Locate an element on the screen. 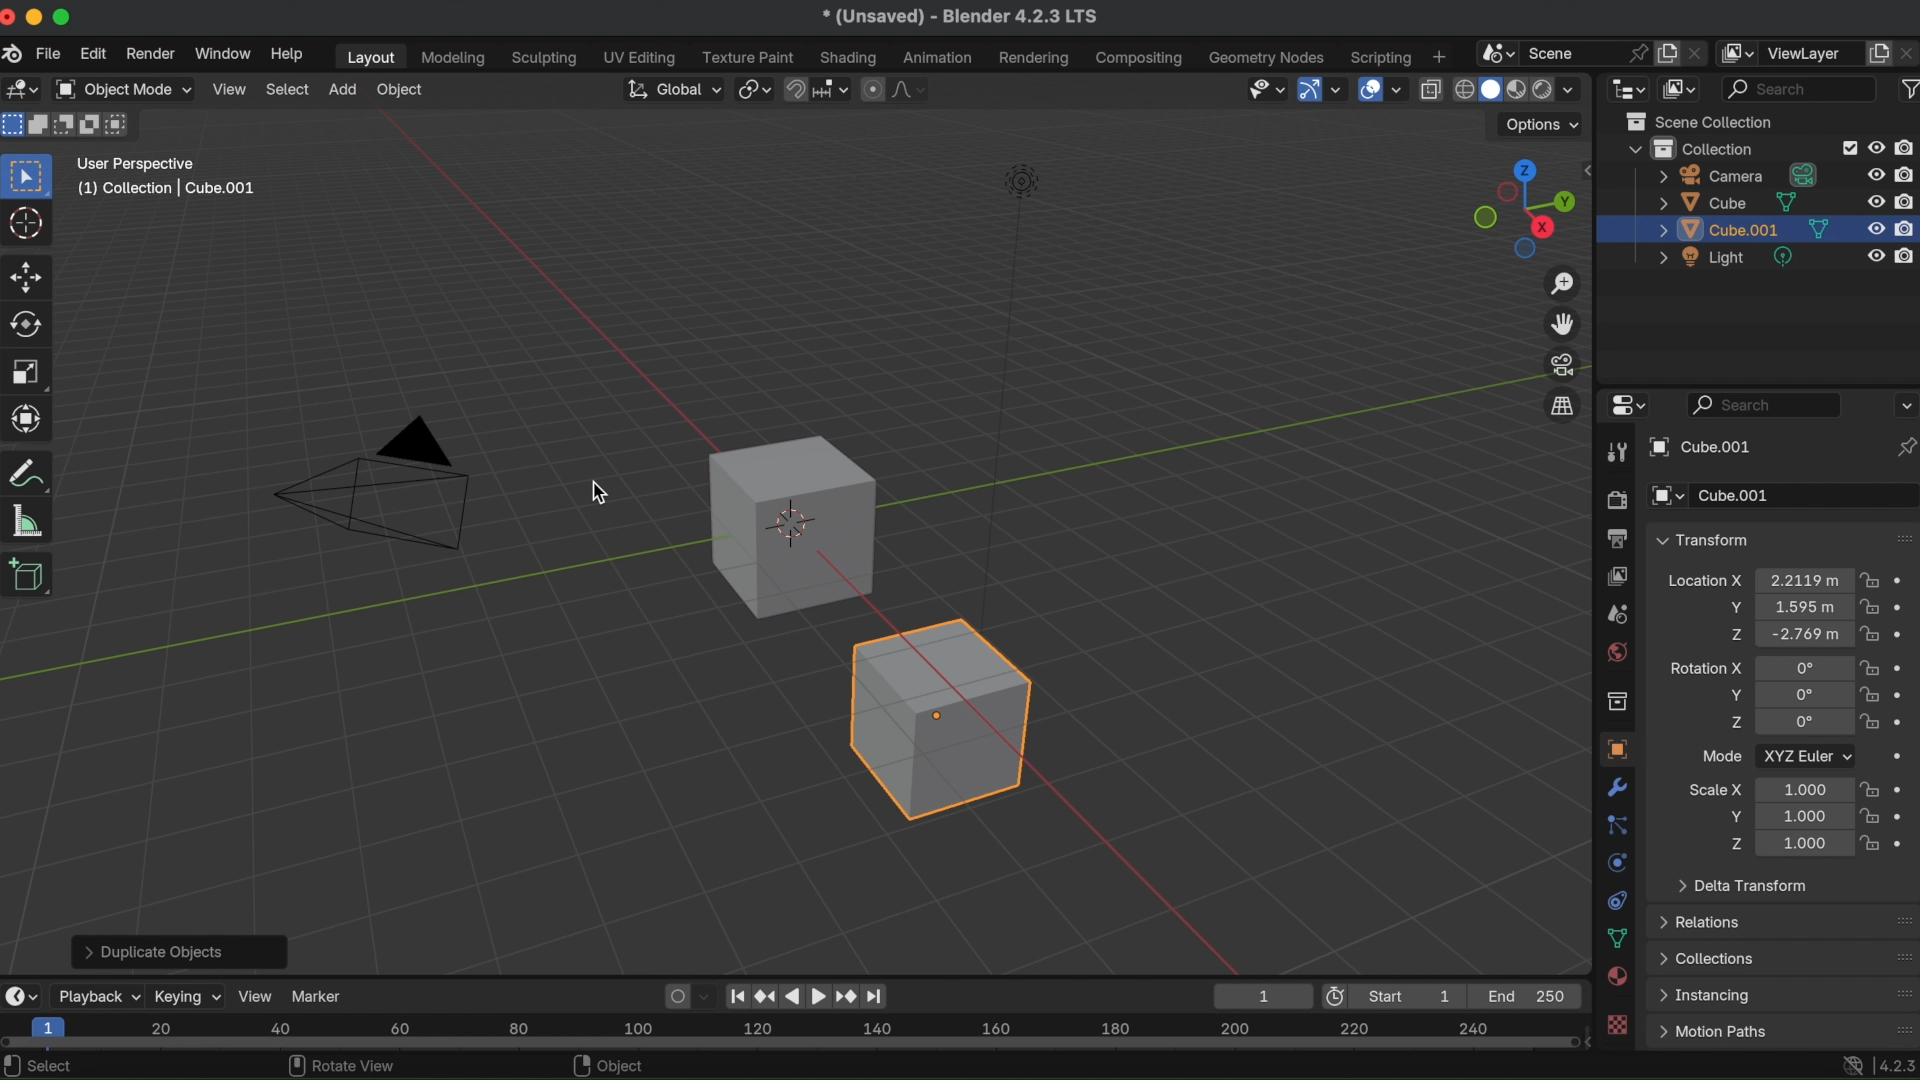  drag handles is located at coordinates (1900, 957).